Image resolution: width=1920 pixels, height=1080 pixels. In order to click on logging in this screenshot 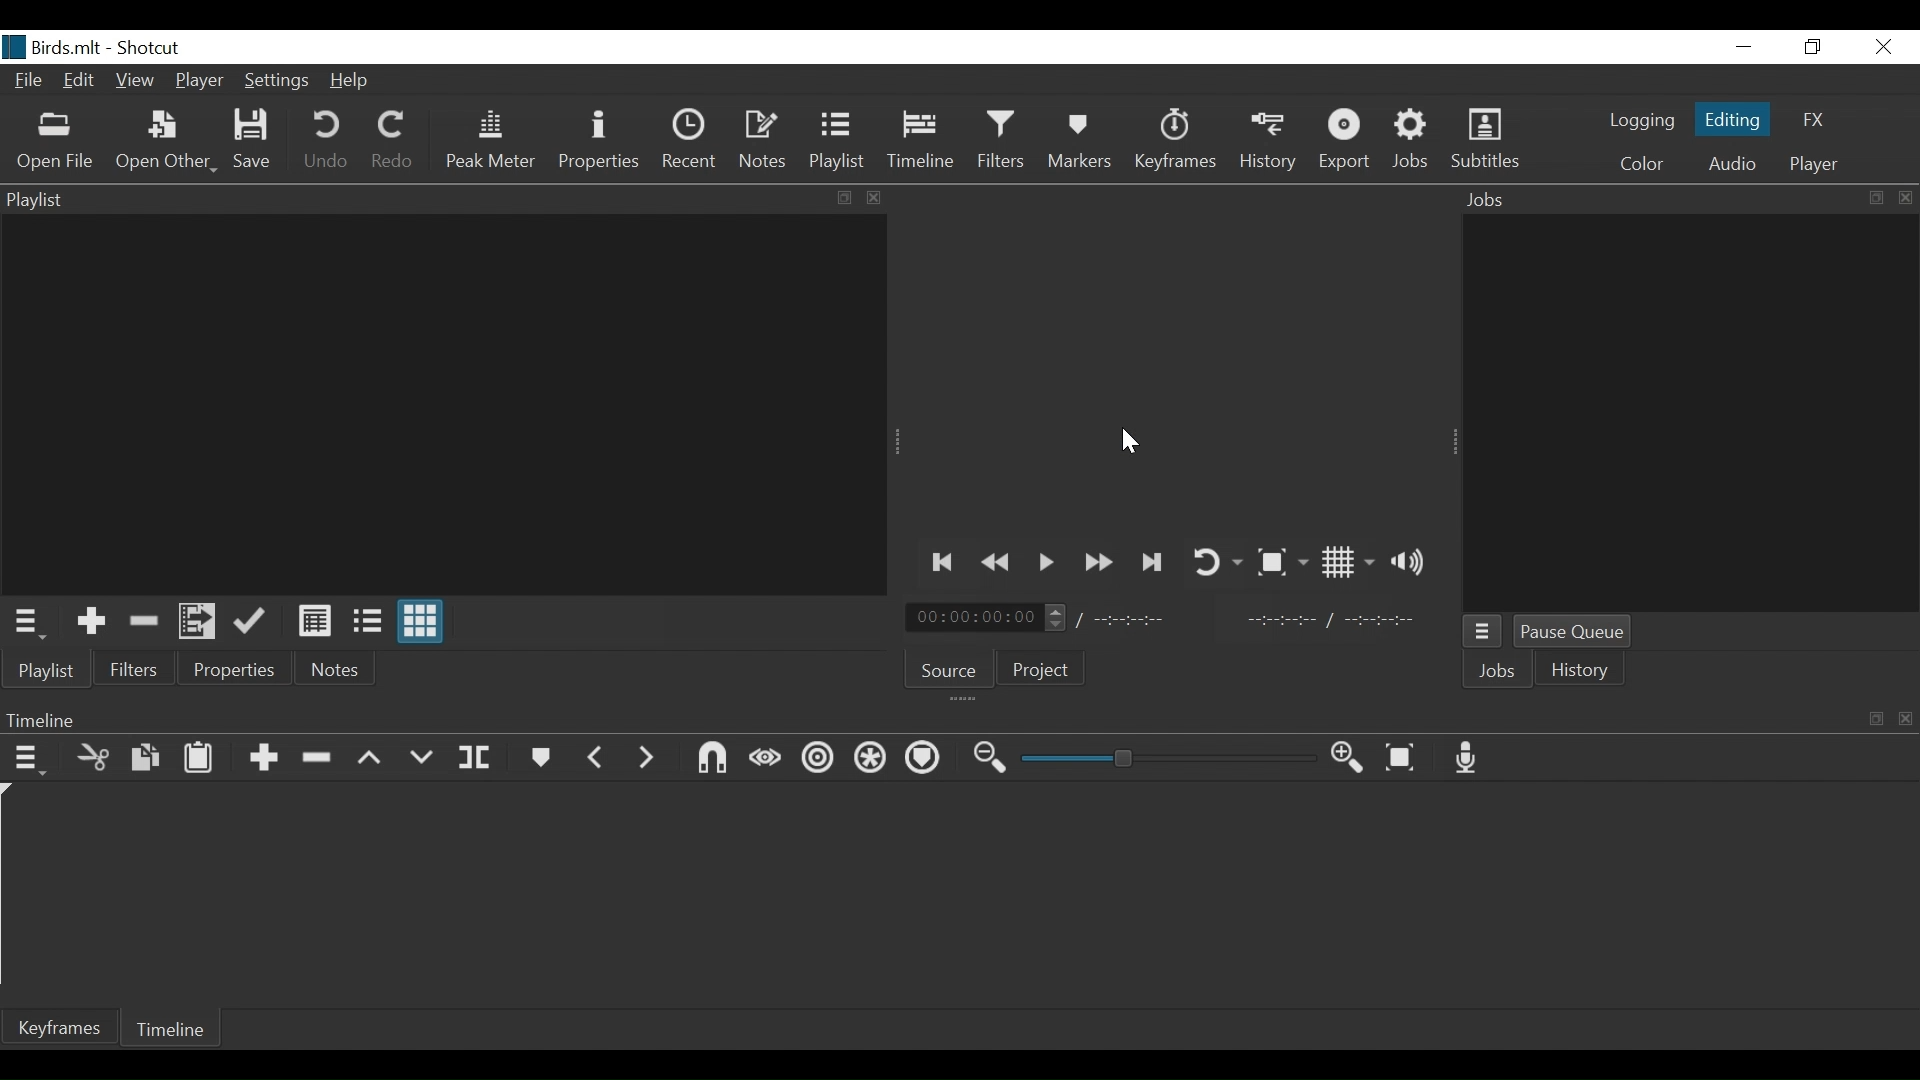, I will do `click(1641, 123)`.